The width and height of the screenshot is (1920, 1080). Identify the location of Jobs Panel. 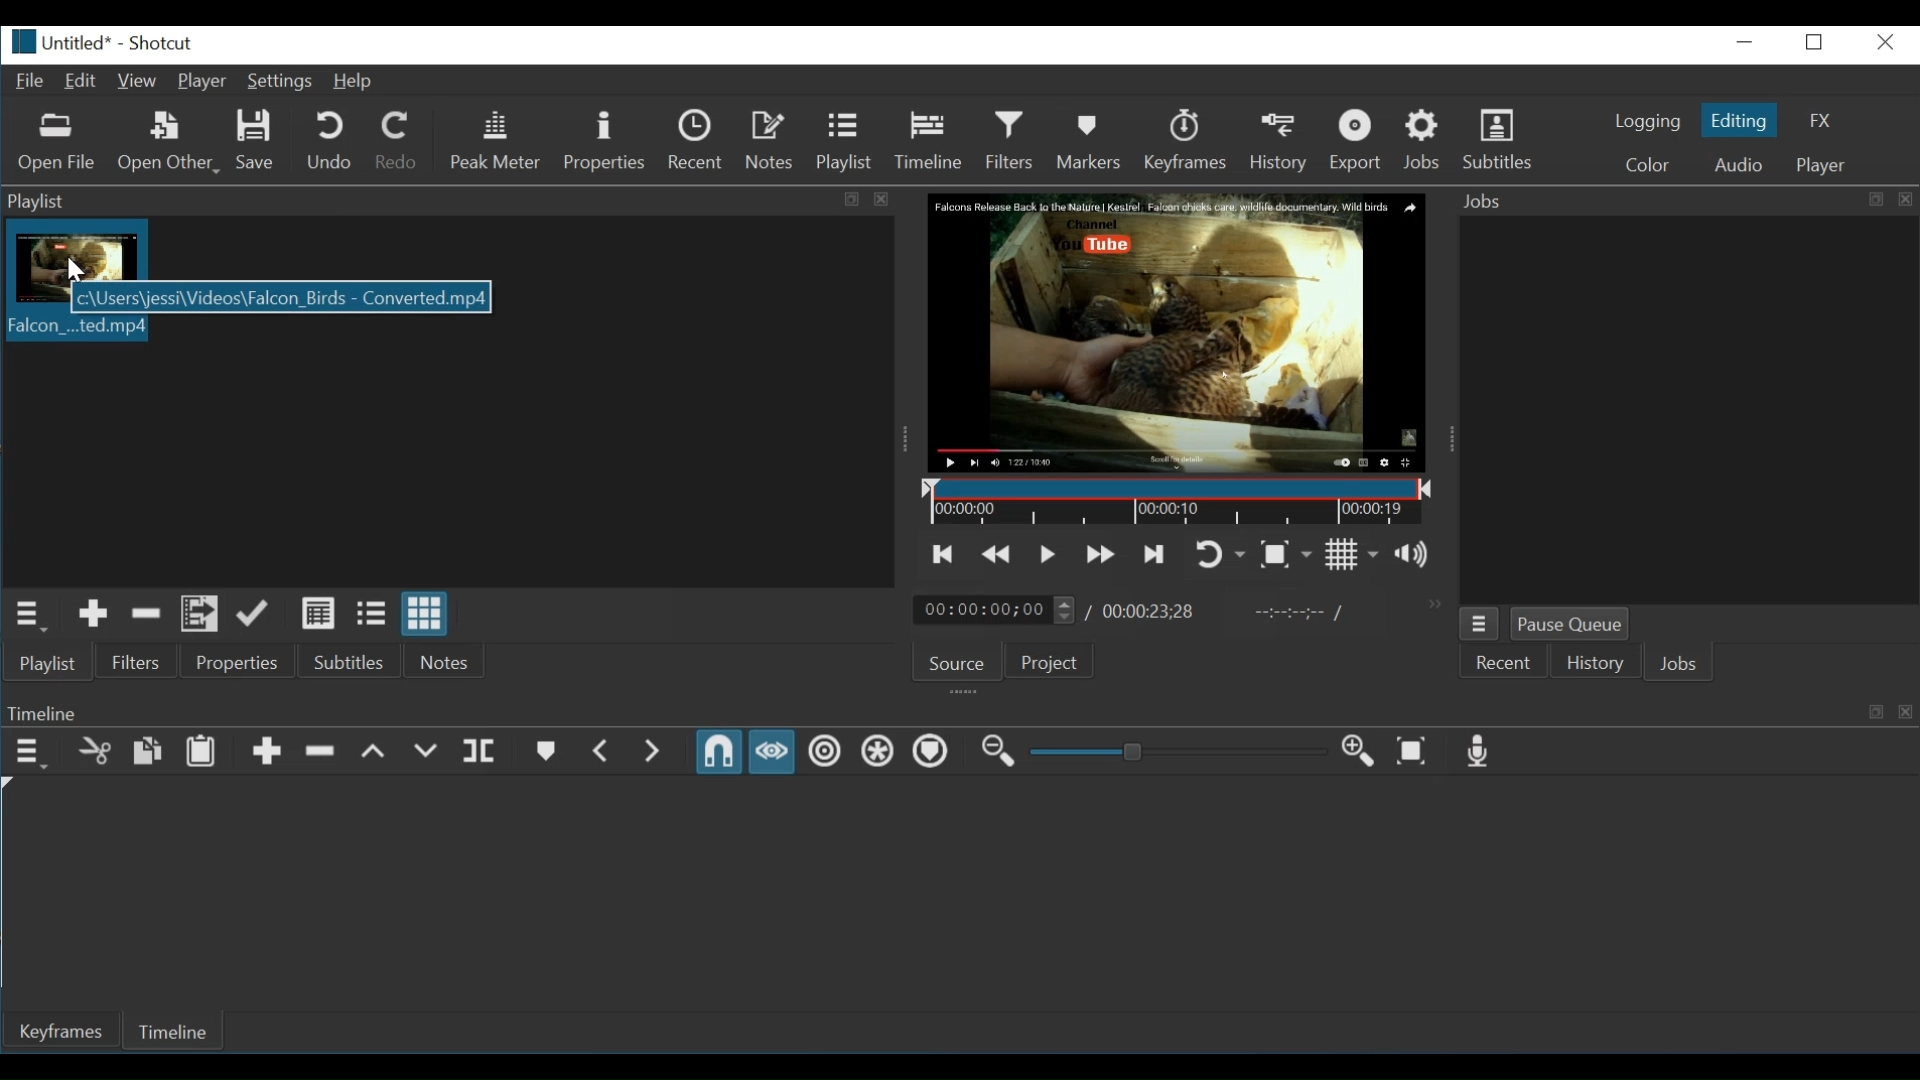
(1684, 201).